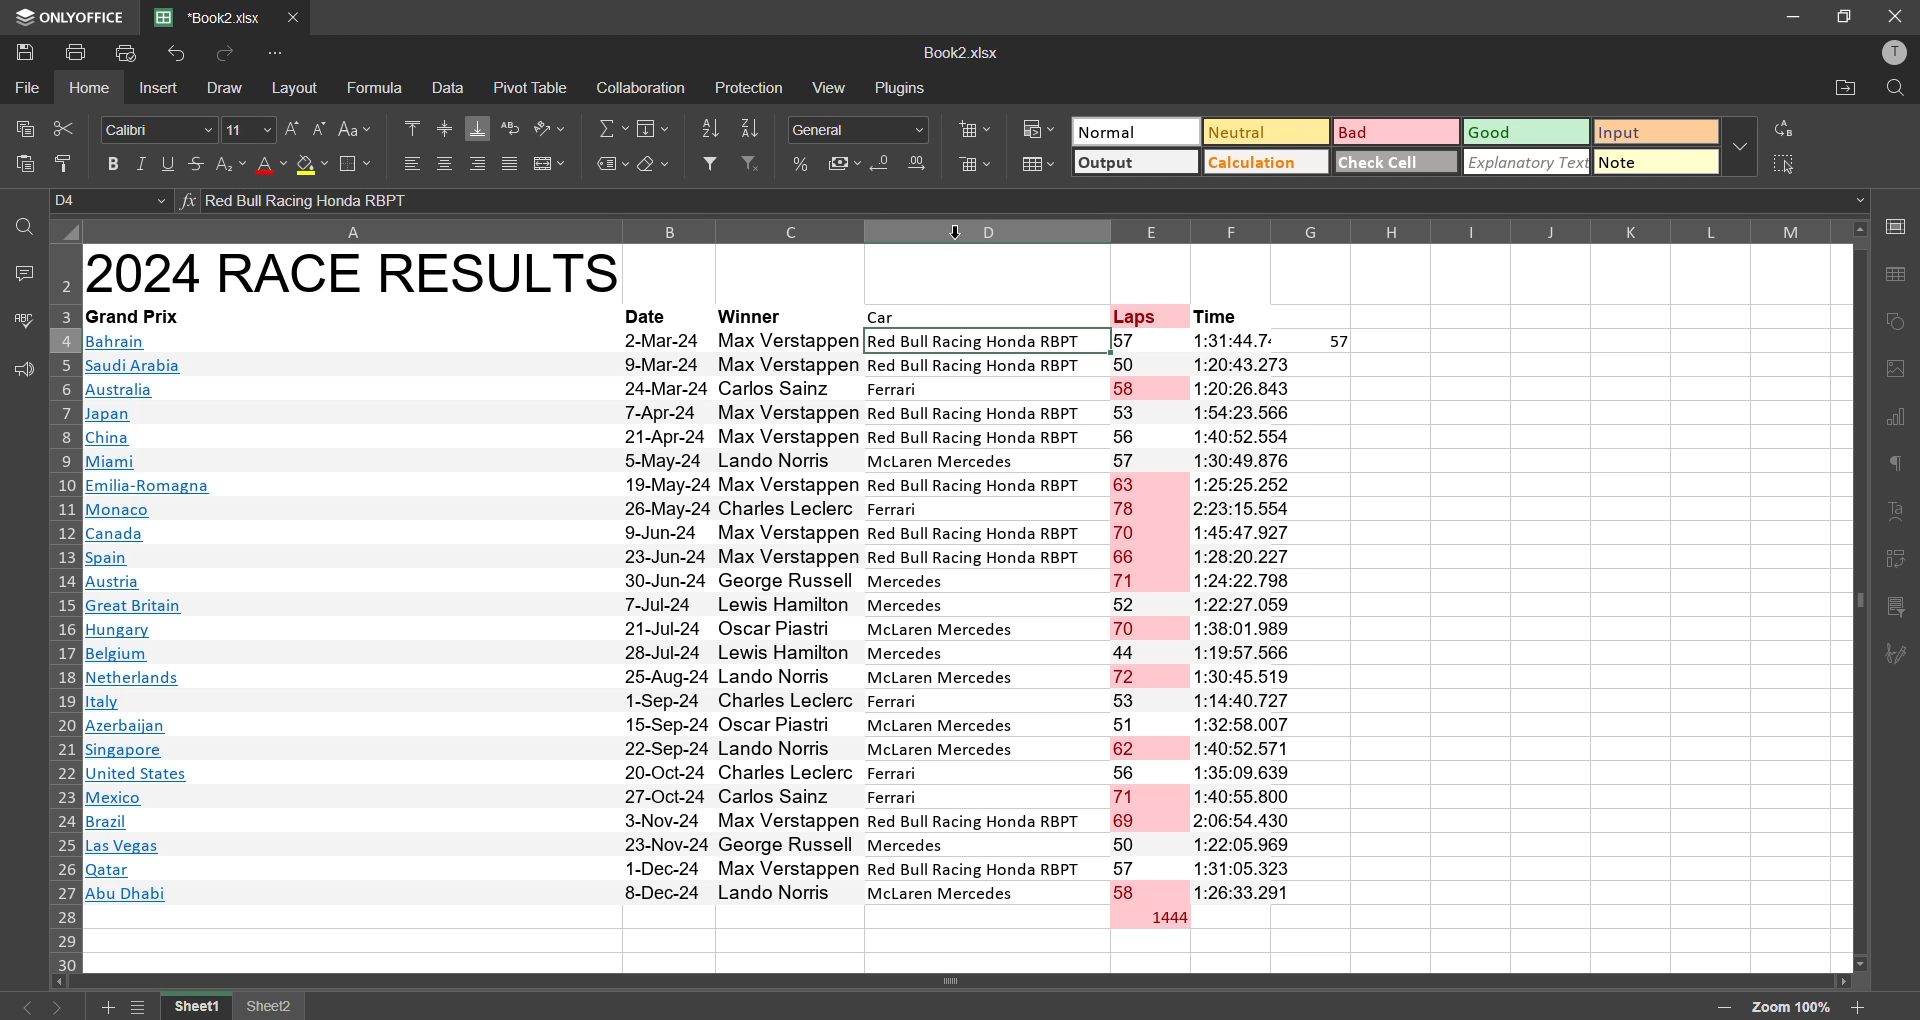  What do you see at coordinates (865, 129) in the screenshot?
I see `number format` at bounding box center [865, 129].